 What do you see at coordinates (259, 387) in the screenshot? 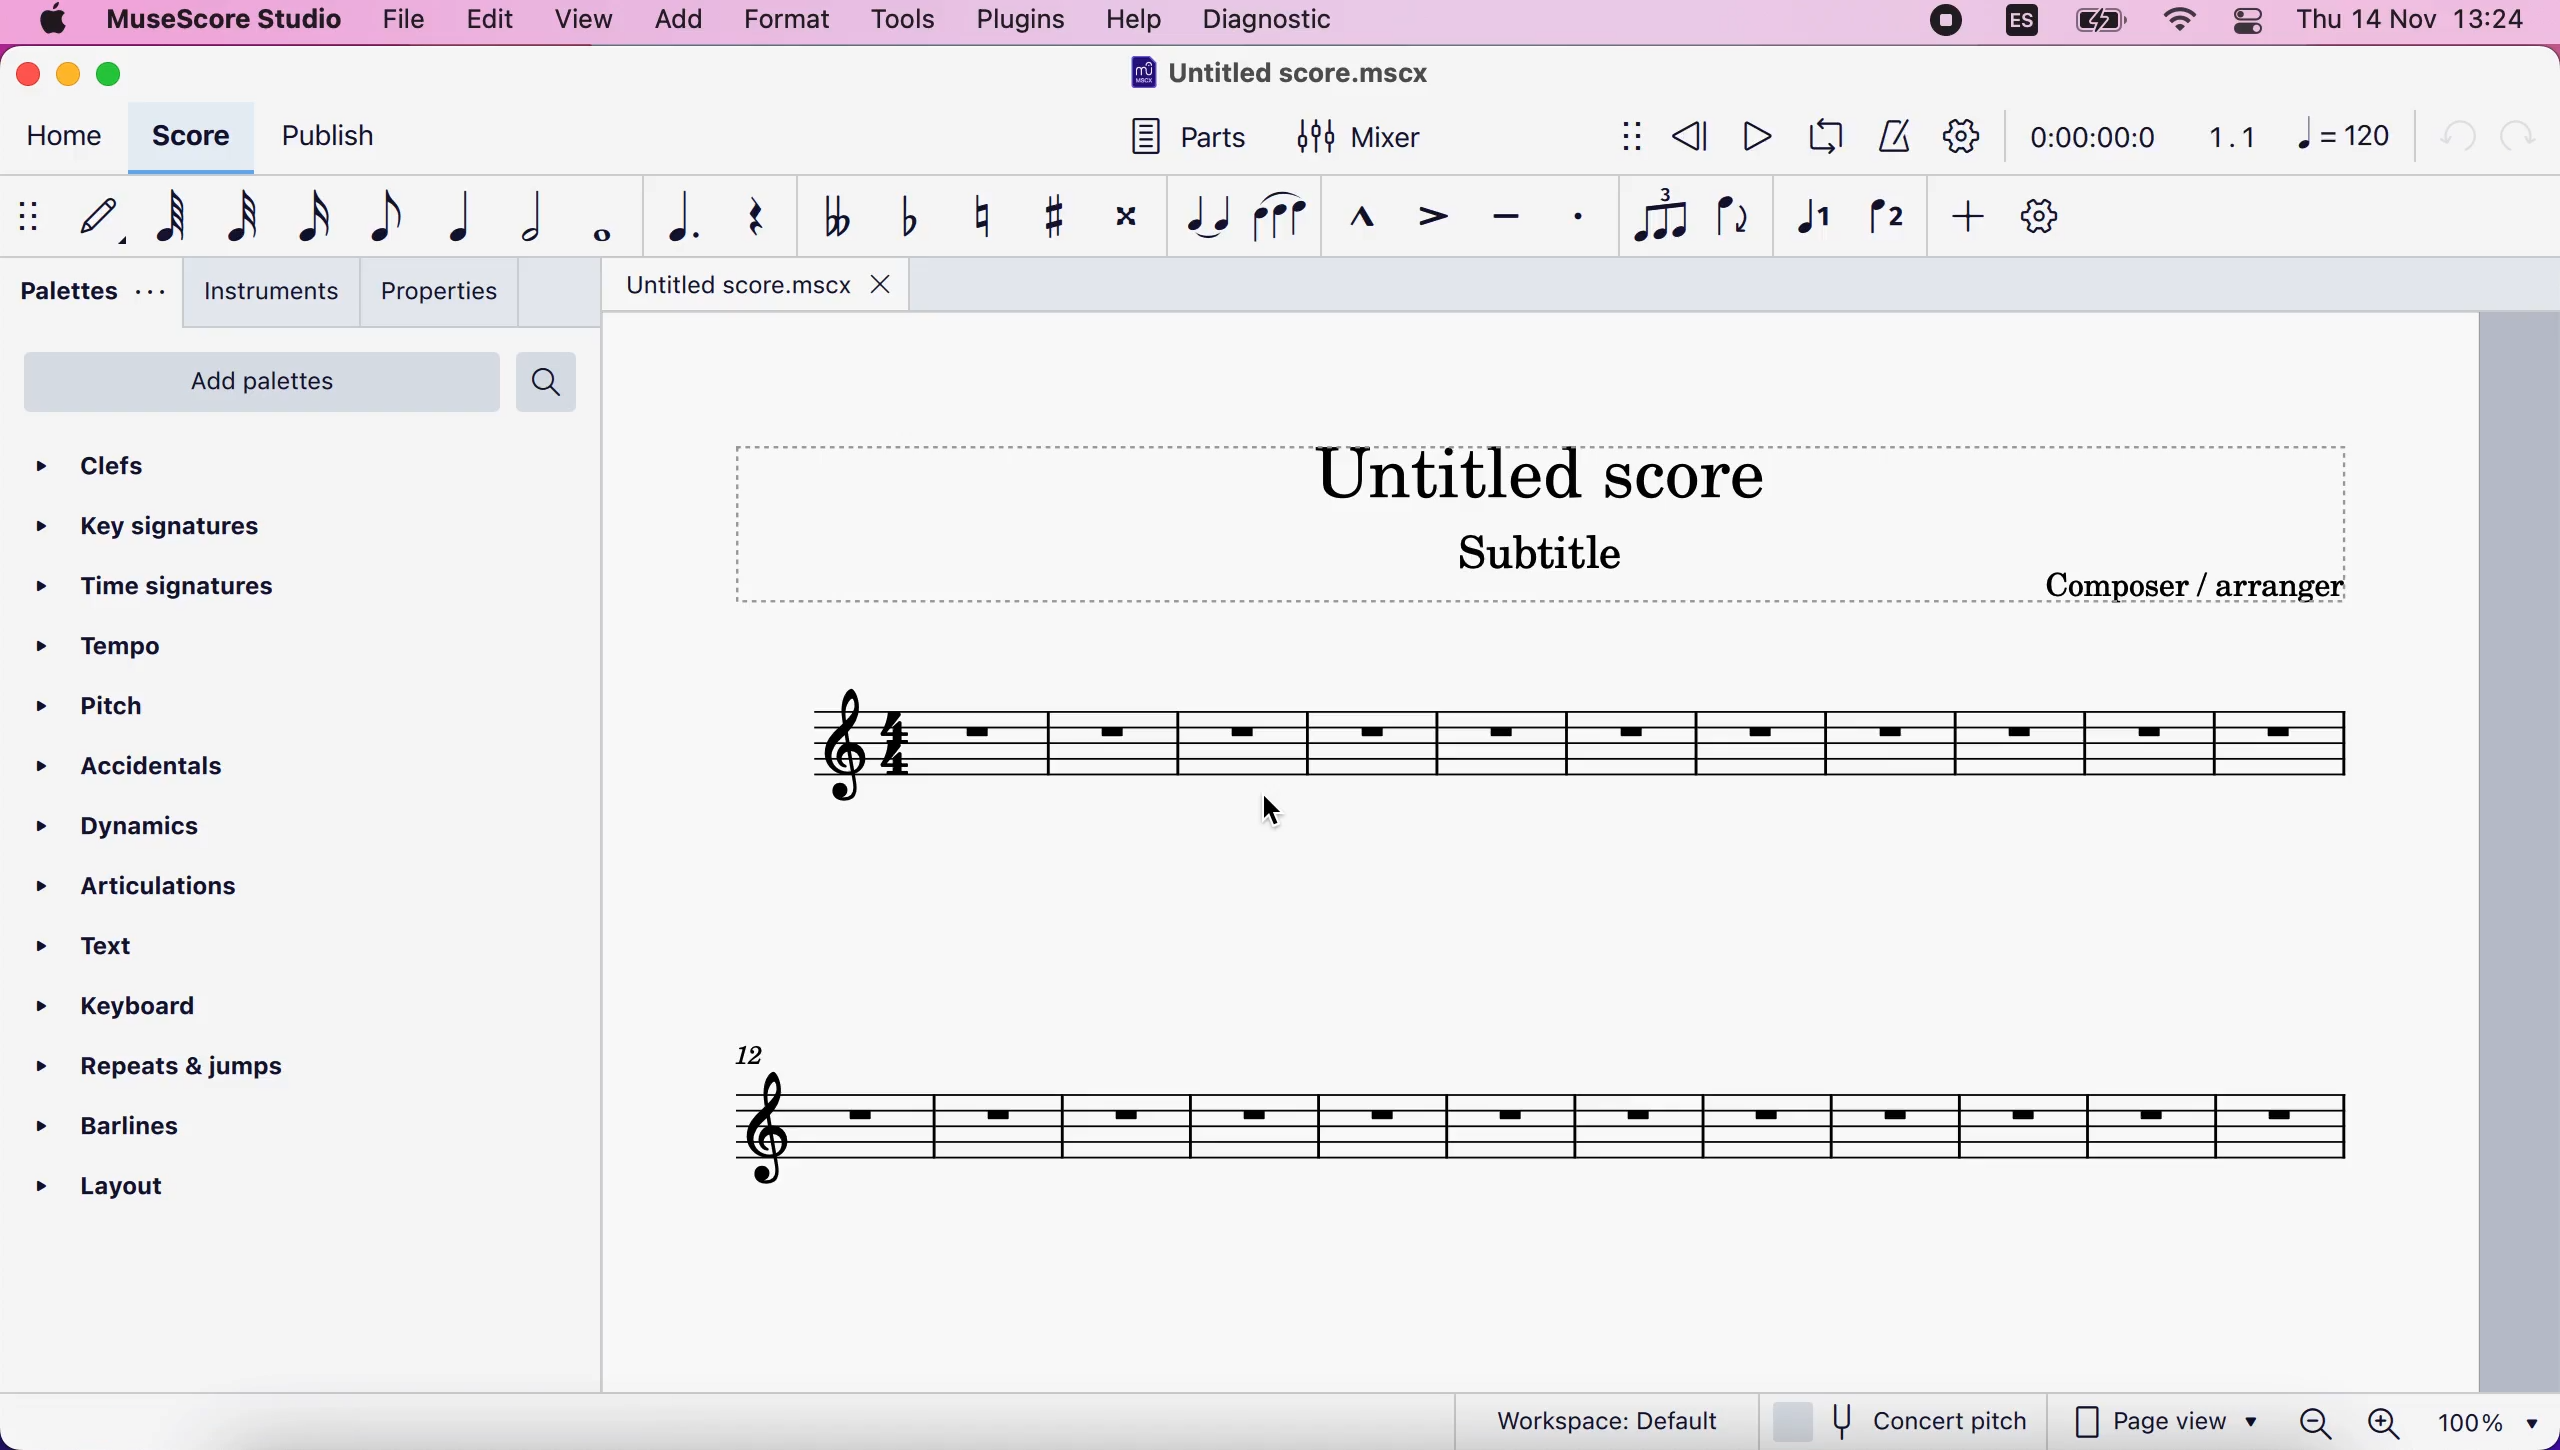
I see `add palettes` at bounding box center [259, 387].